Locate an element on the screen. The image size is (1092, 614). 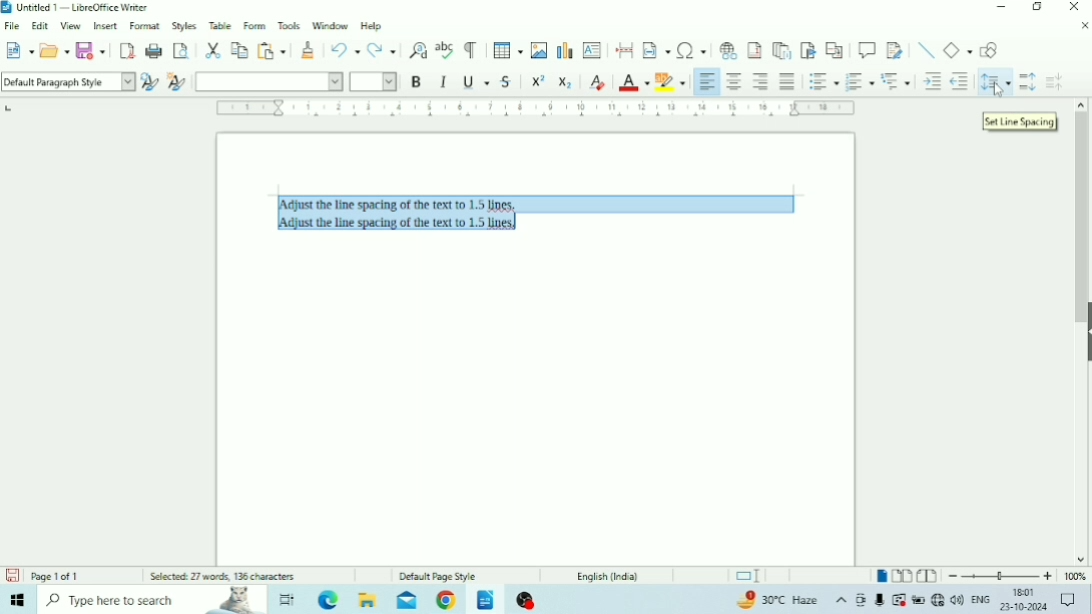
Show is located at coordinates (1085, 328).